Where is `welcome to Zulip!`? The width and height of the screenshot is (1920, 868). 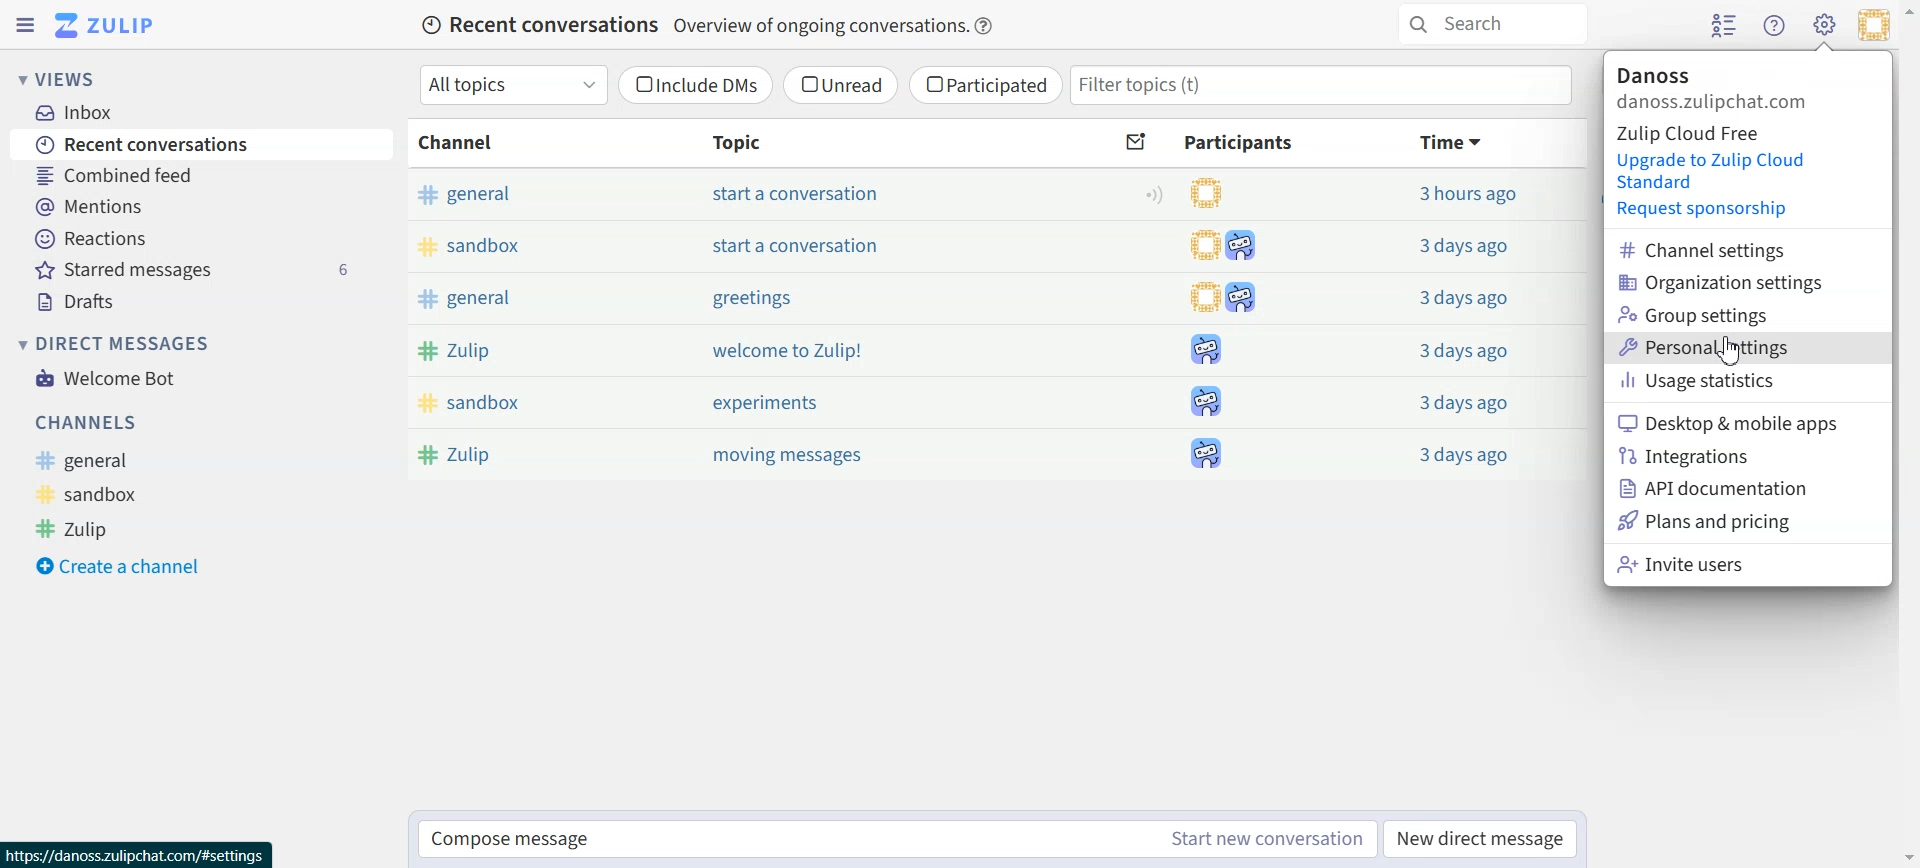
welcome to Zulip! is located at coordinates (787, 351).